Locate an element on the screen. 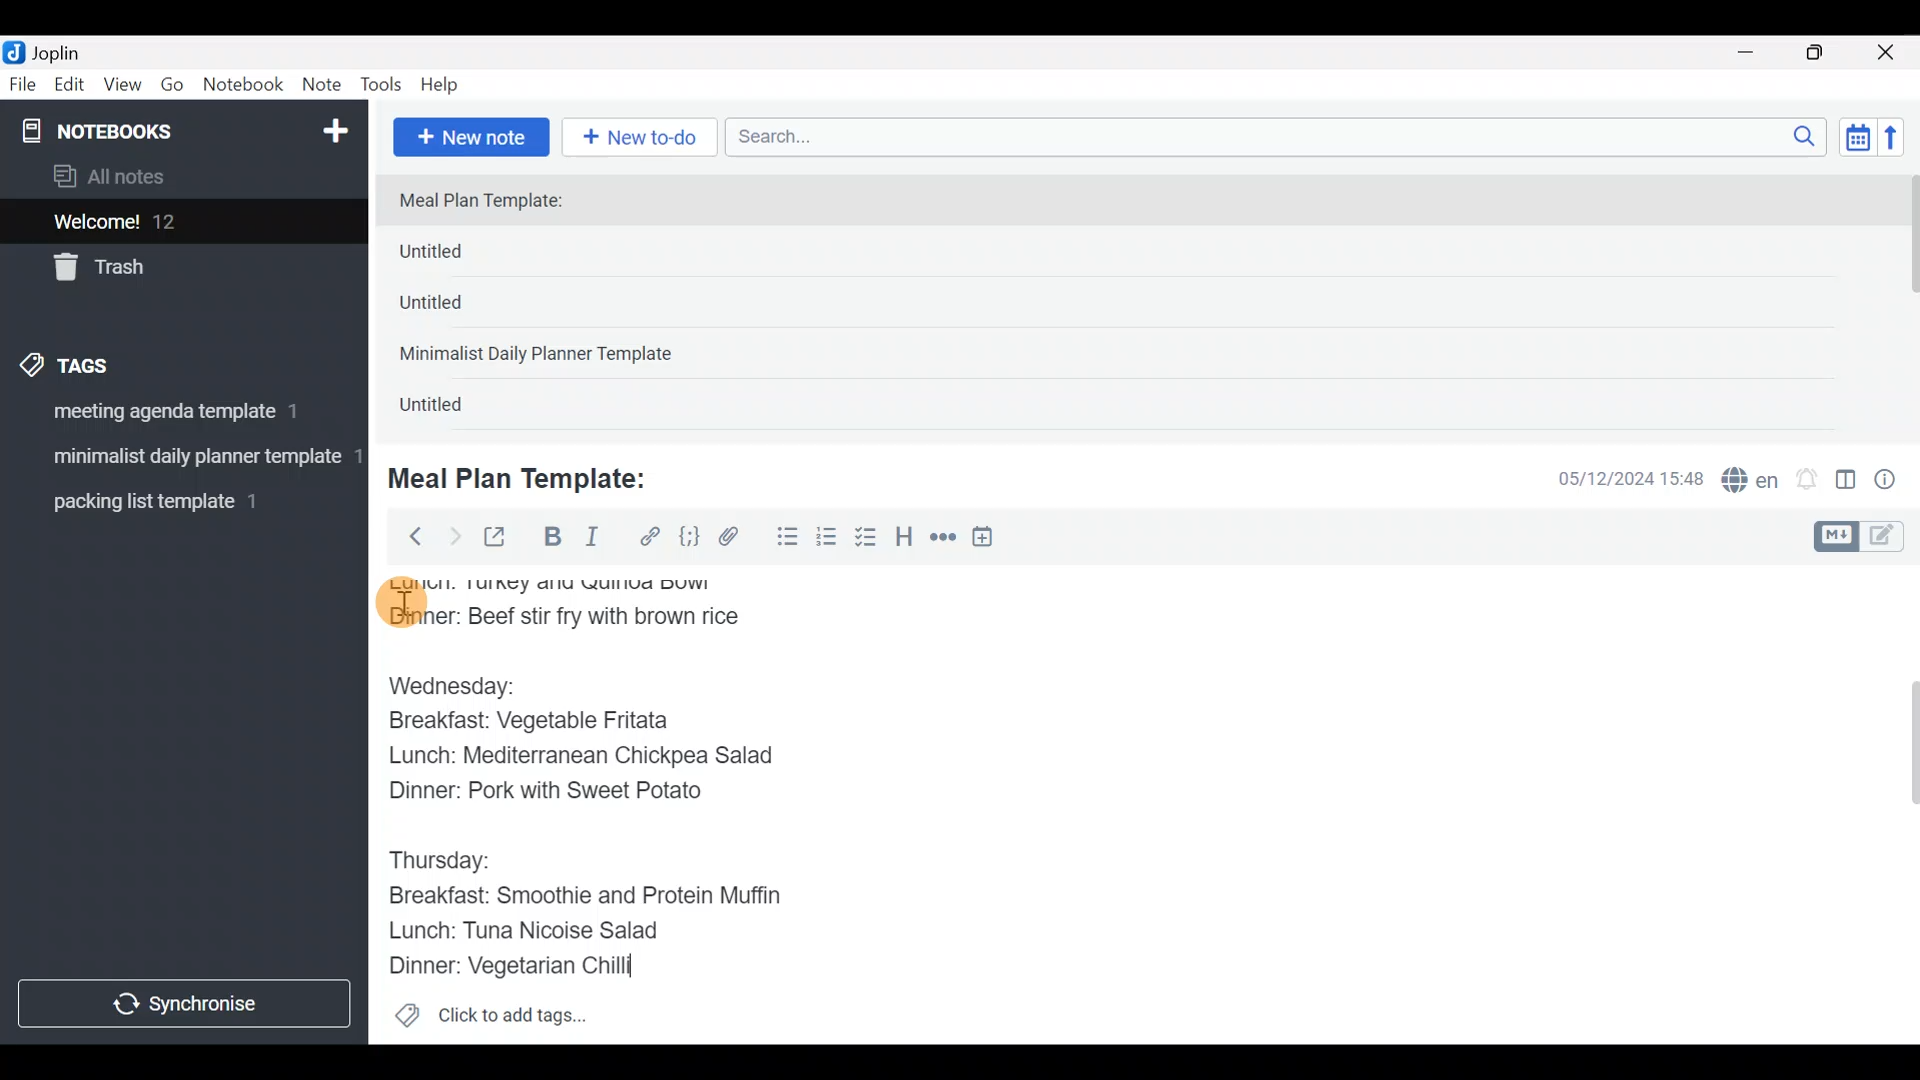  Tag 2 is located at coordinates (183, 459).